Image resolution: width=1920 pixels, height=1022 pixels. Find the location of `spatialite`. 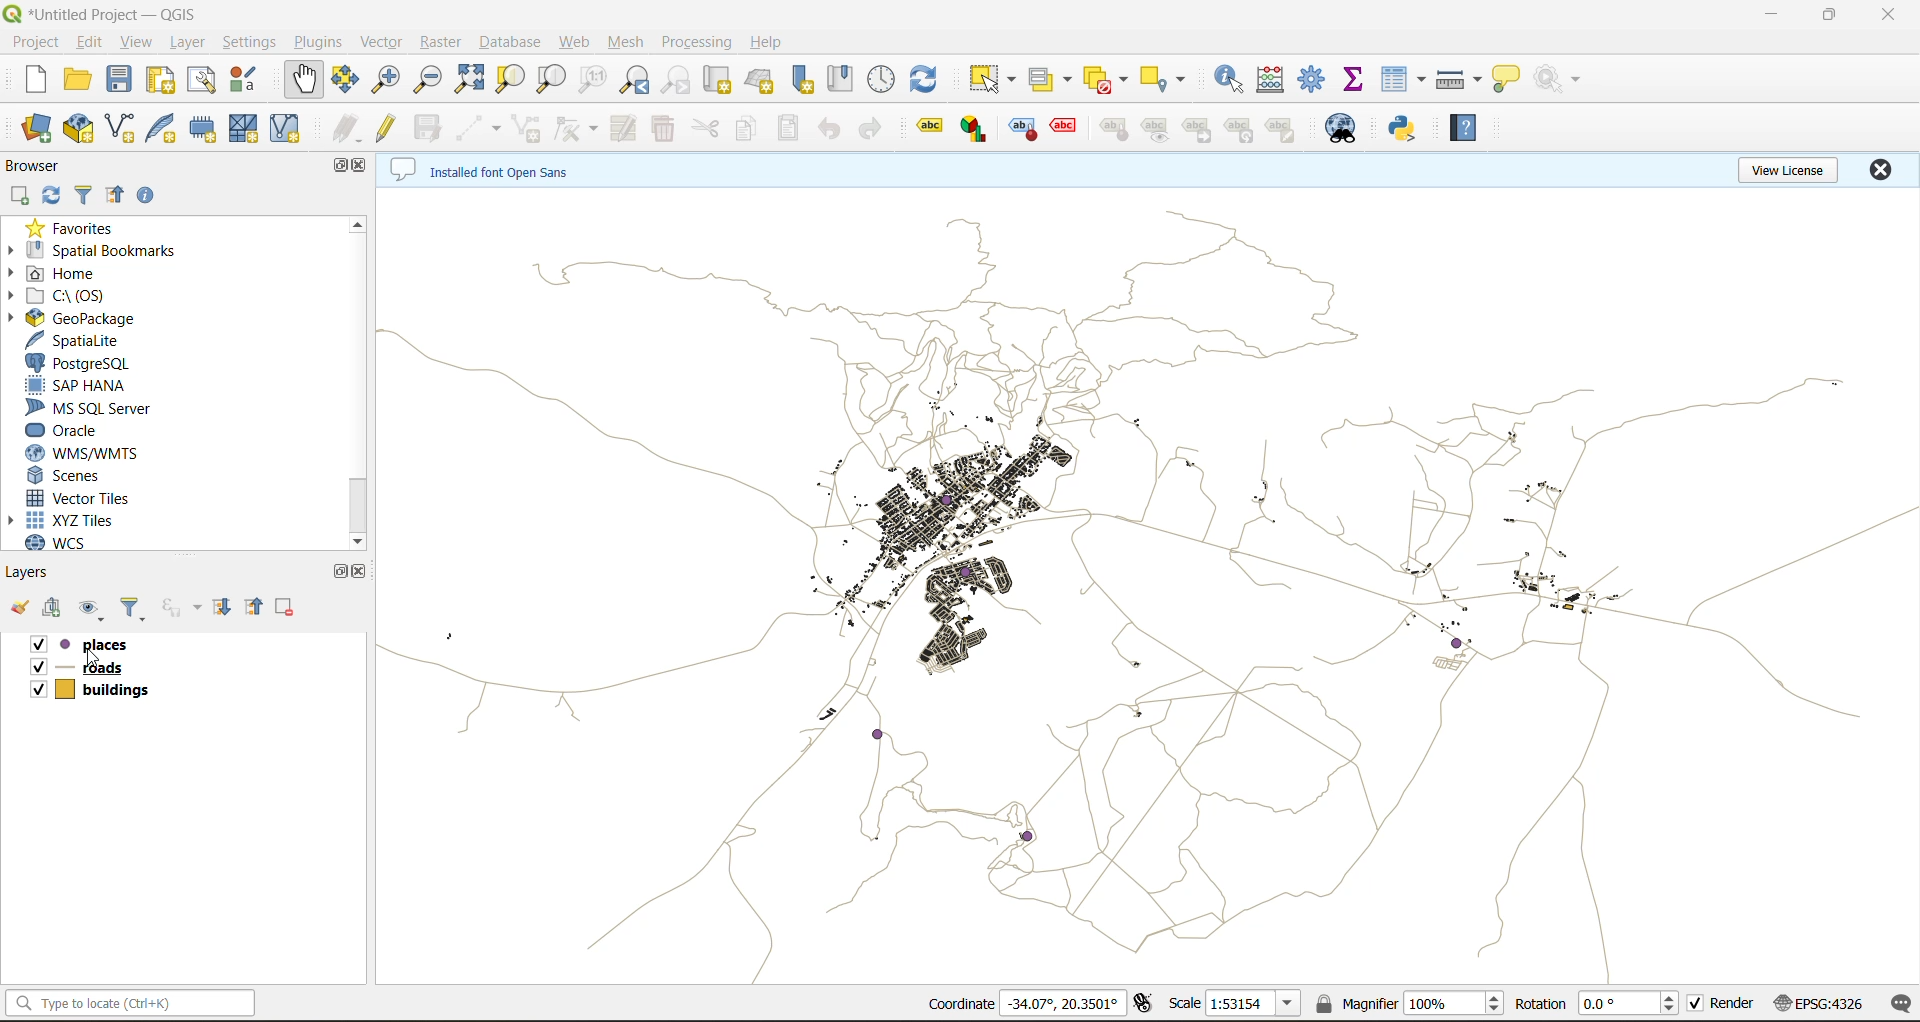

spatialite is located at coordinates (97, 341).